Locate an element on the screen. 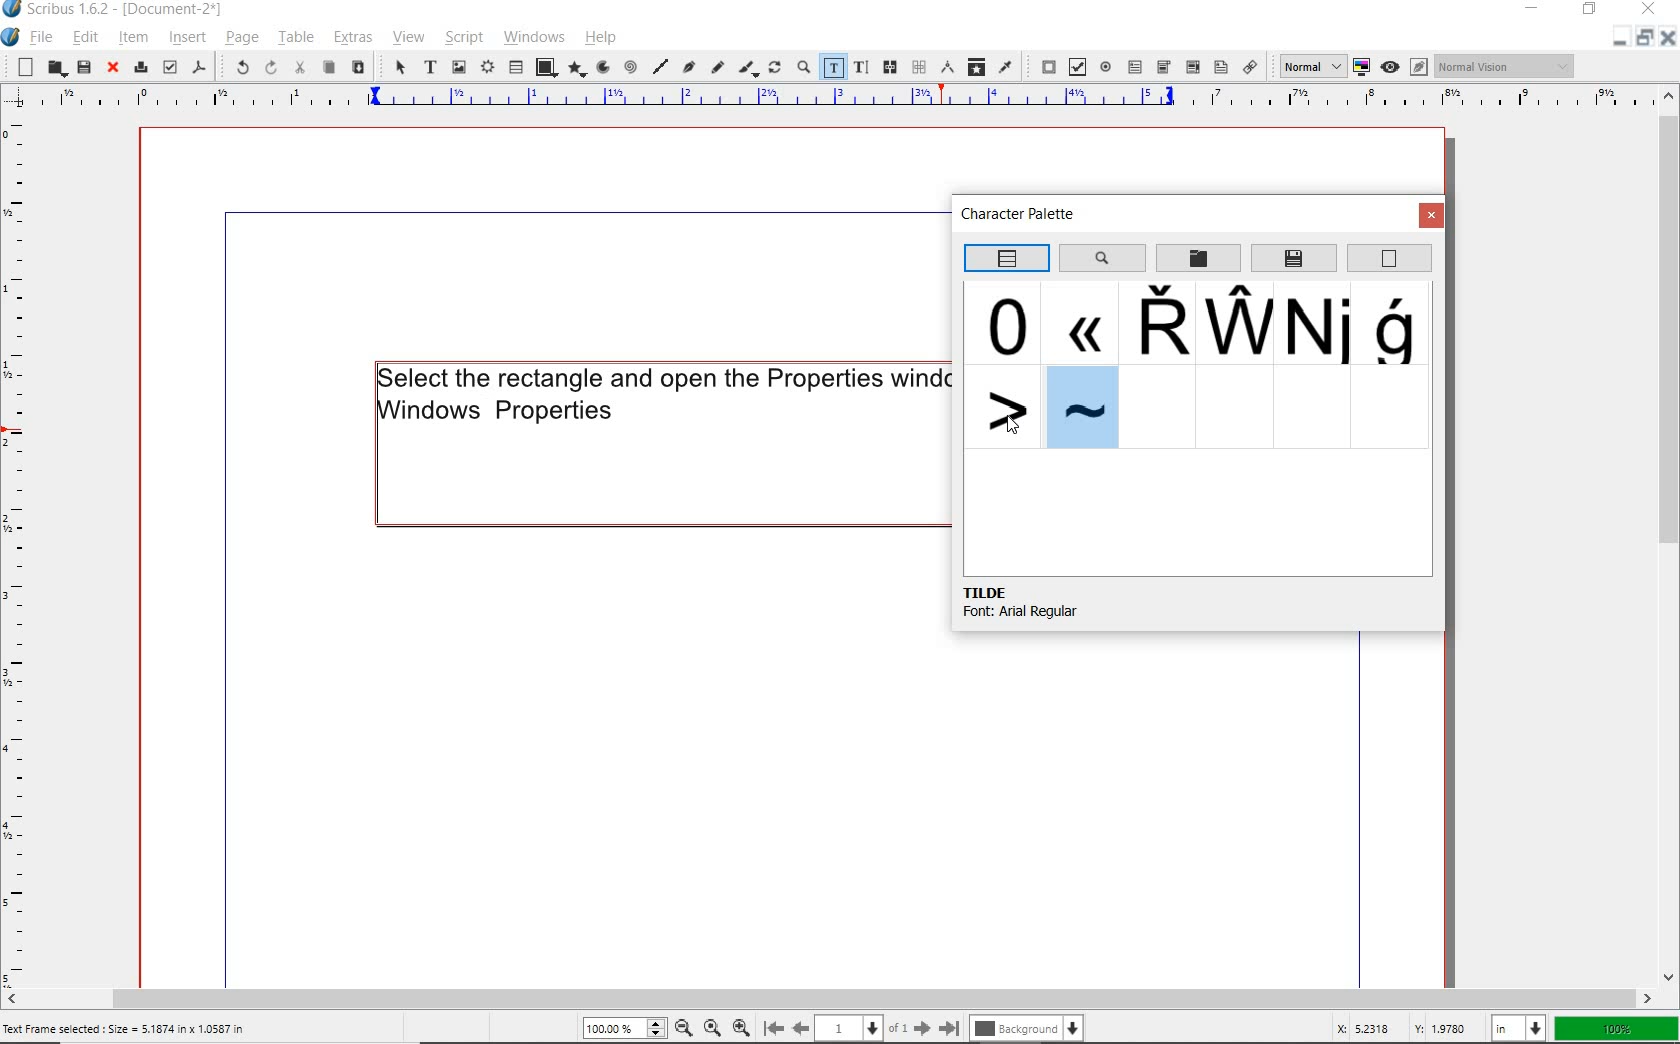 This screenshot has height=1044, width=1680. image frame is located at coordinates (458, 68).